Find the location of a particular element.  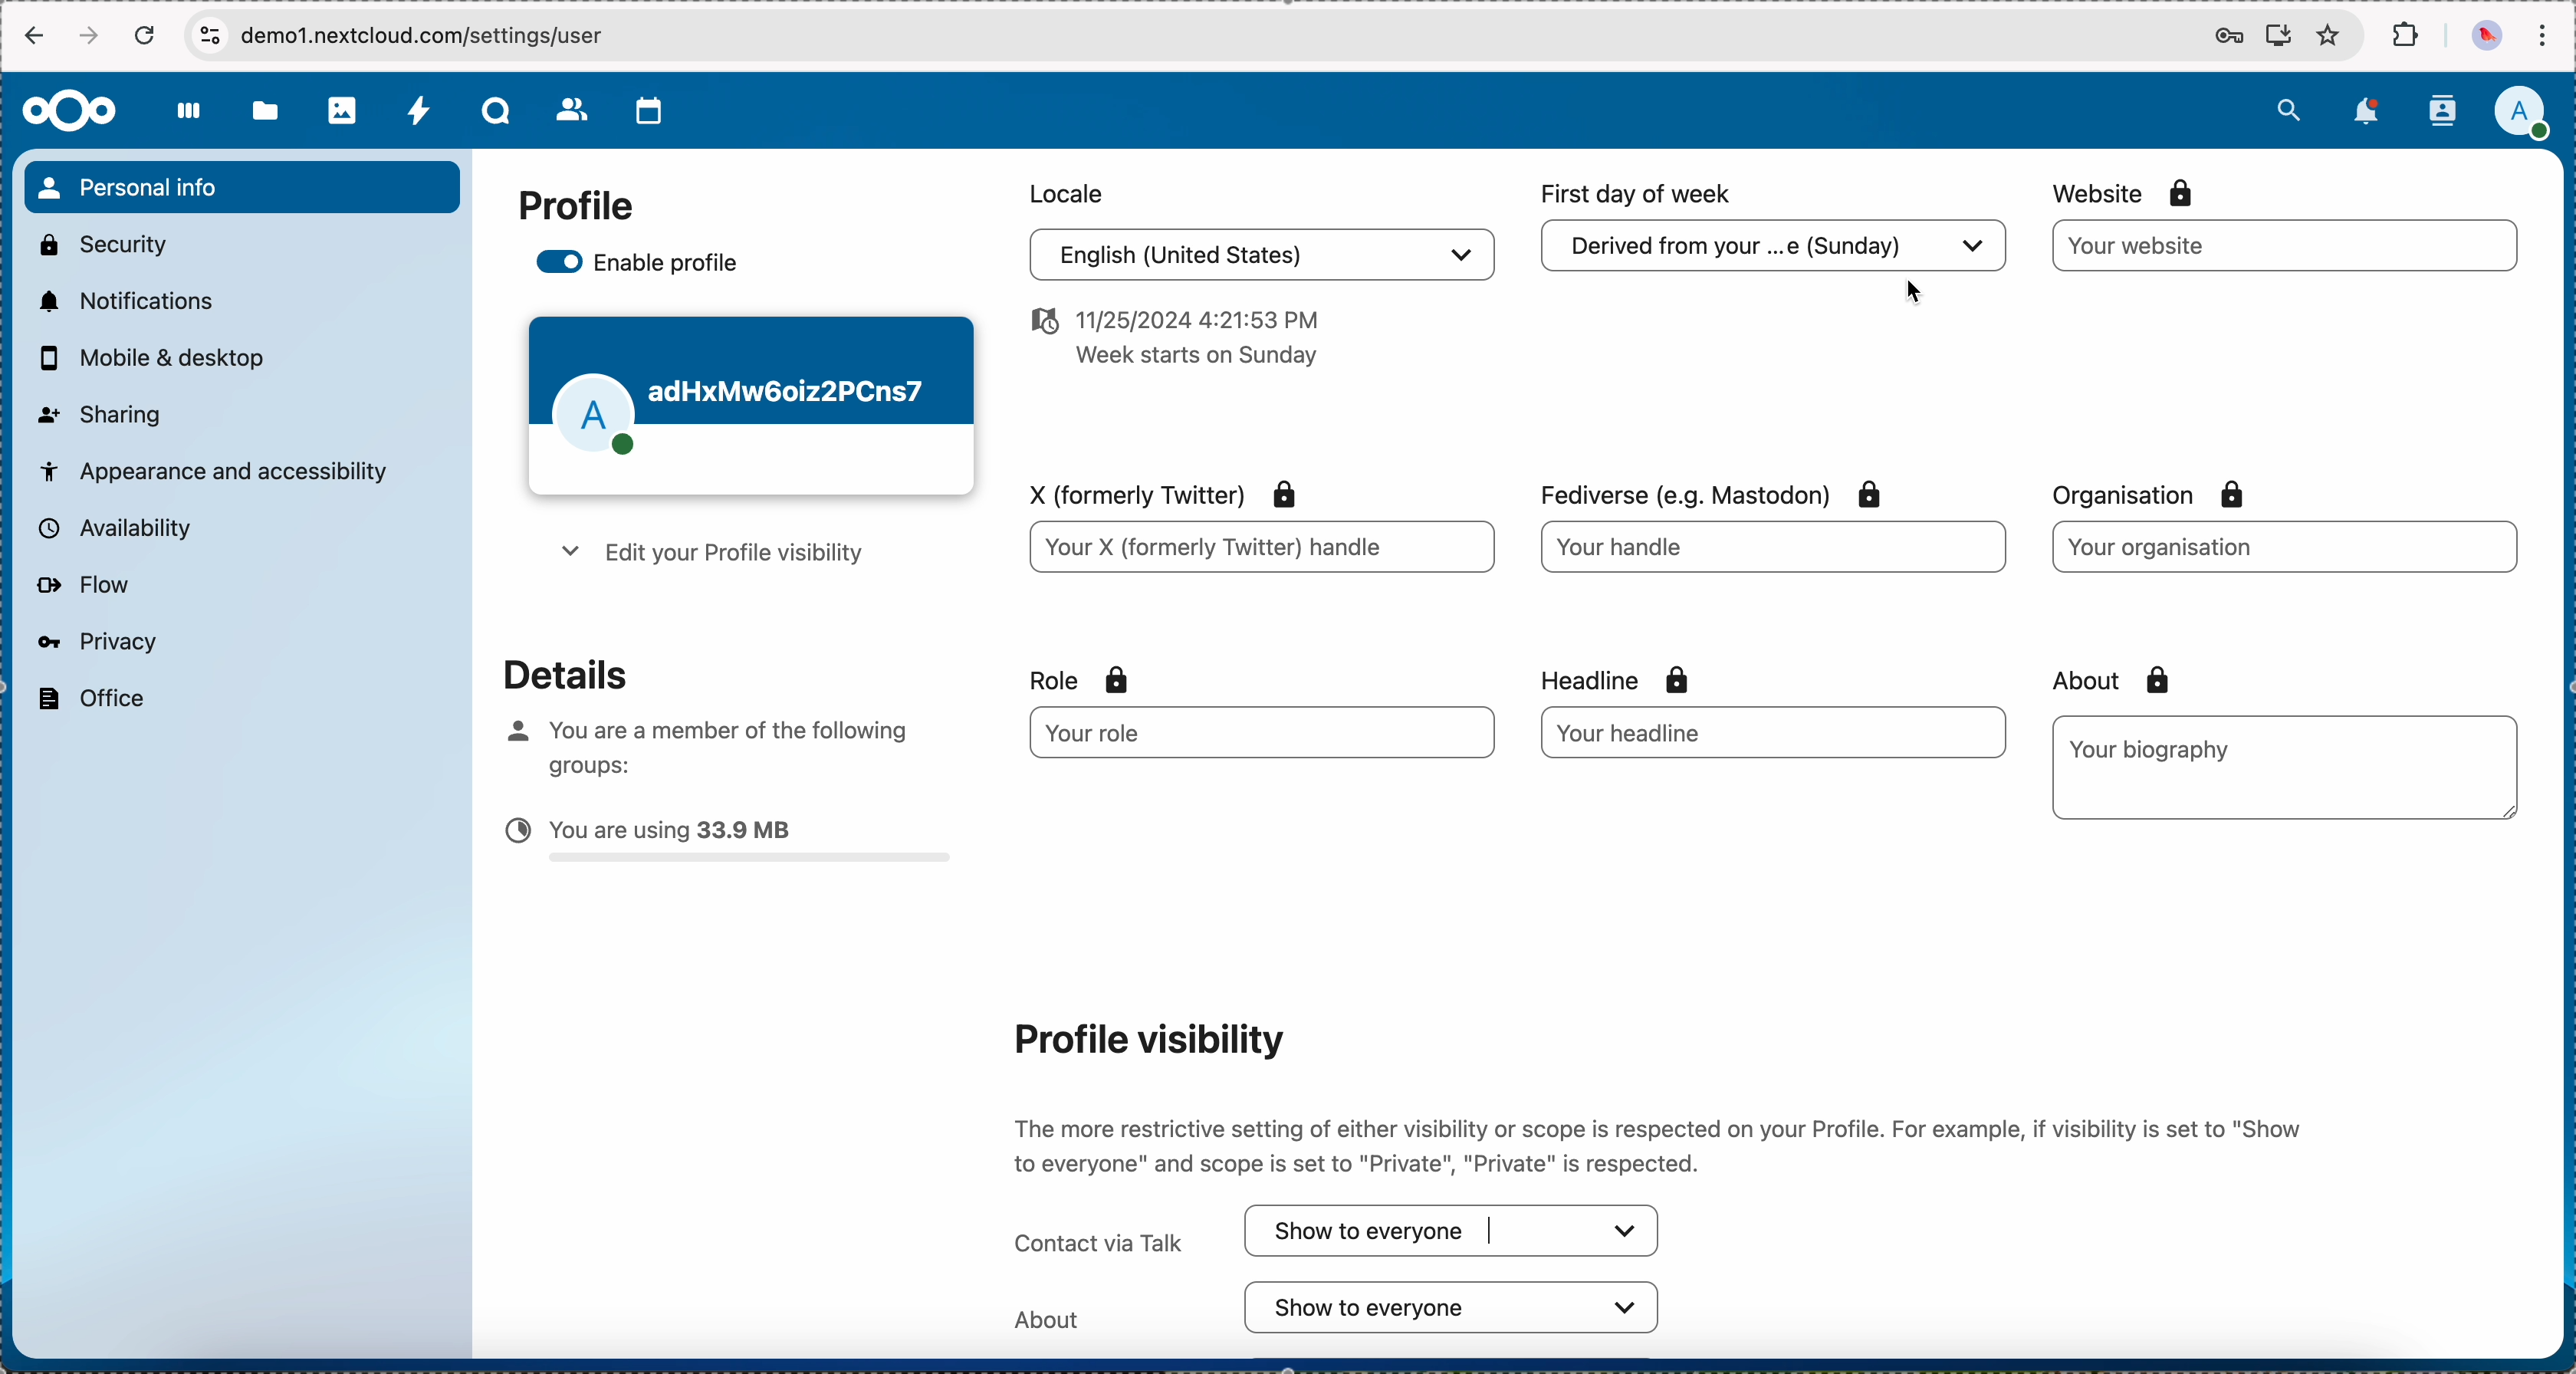

your handle is located at coordinates (1778, 554).